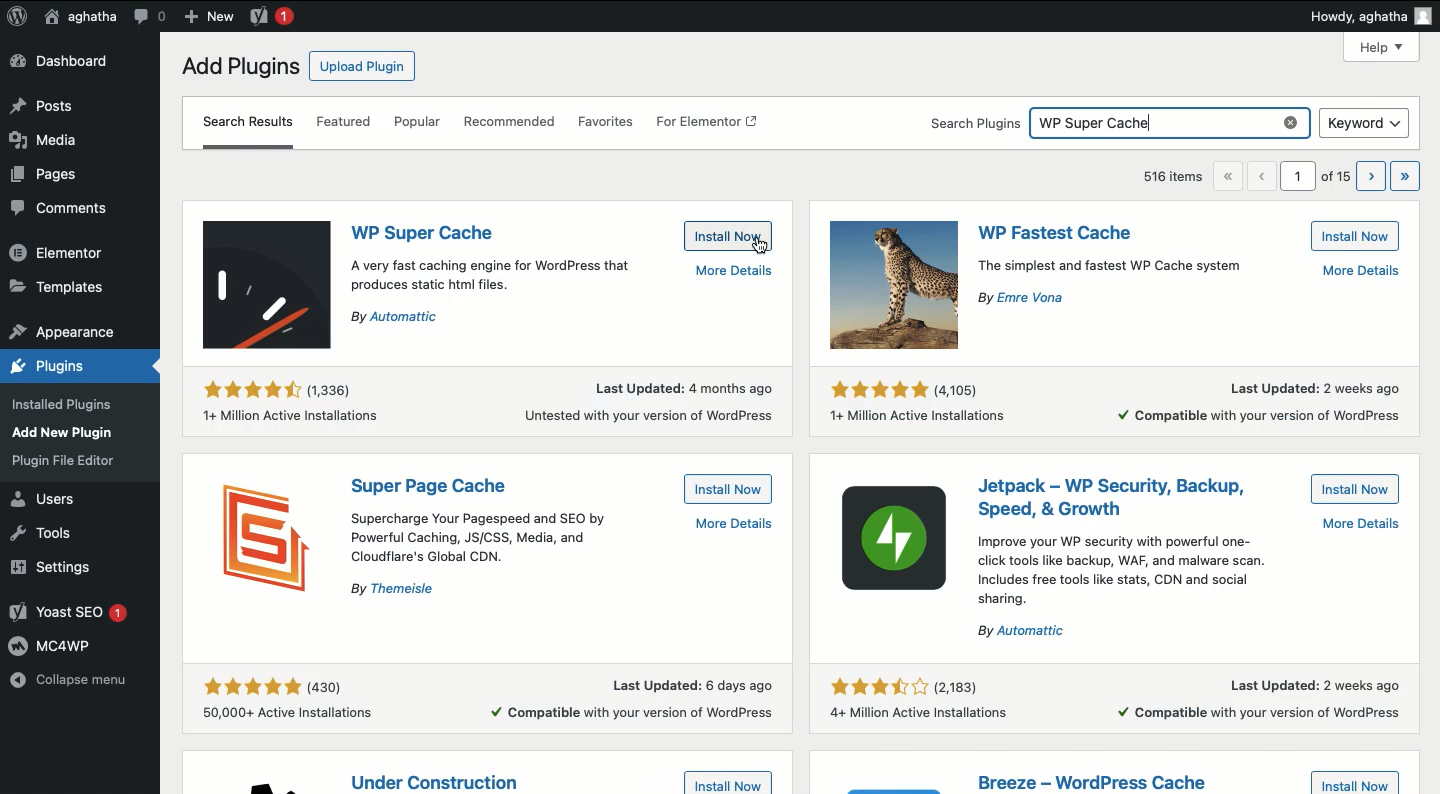 Image resolution: width=1440 pixels, height=794 pixels. What do you see at coordinates (269, 17) in the screenshot?
I see `new message` at bounding box center [269, 17].